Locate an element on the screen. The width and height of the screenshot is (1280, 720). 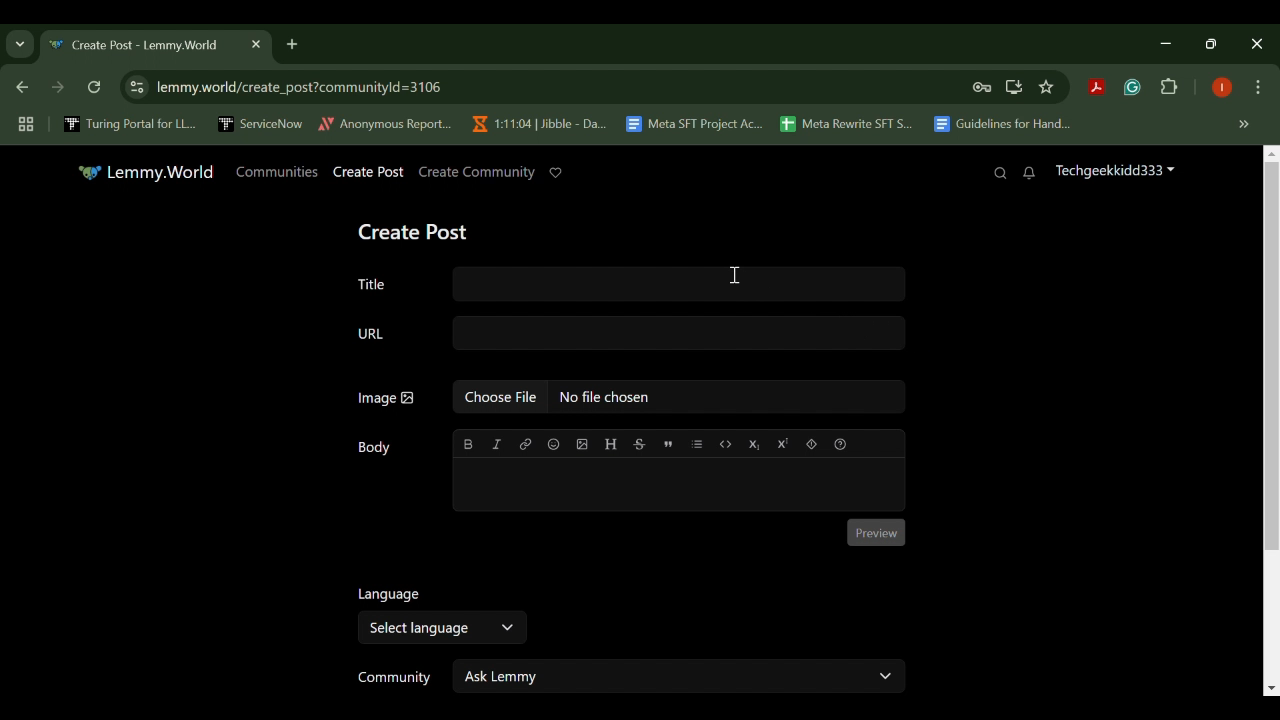
formatting help is located at coordinates (839, 442).